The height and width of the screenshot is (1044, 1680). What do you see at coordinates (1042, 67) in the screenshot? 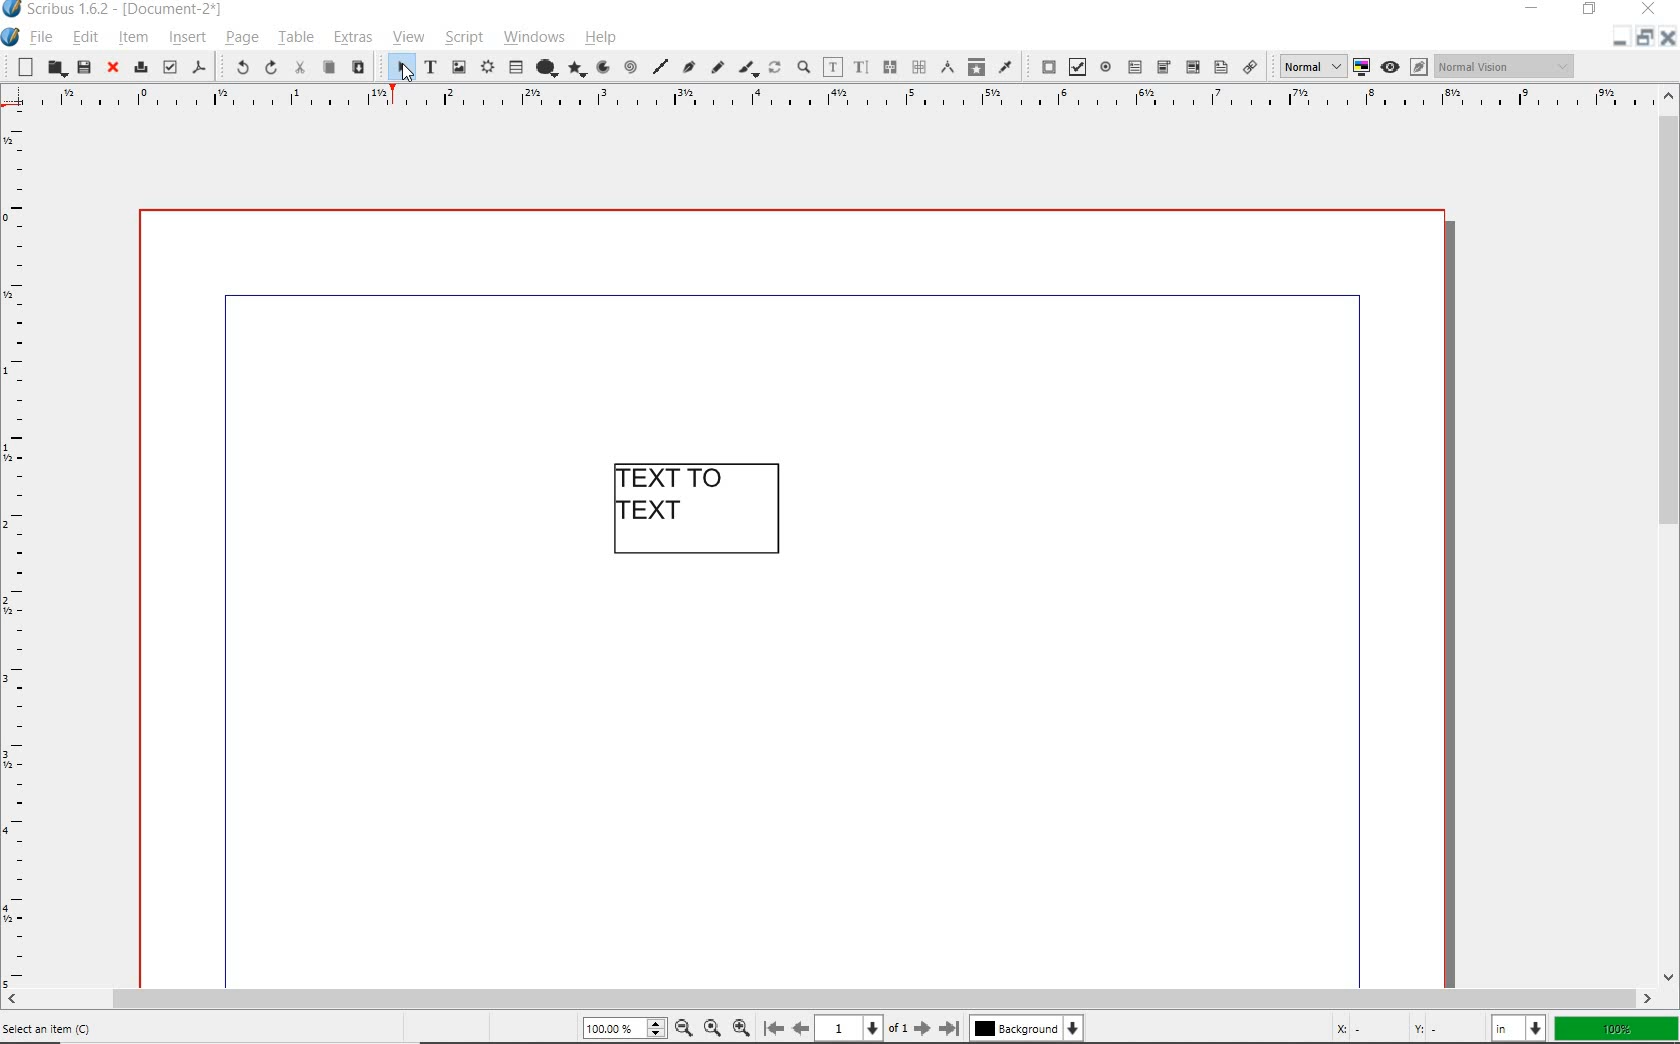
I see `pdf push button` at bounding box center [1042, 67].